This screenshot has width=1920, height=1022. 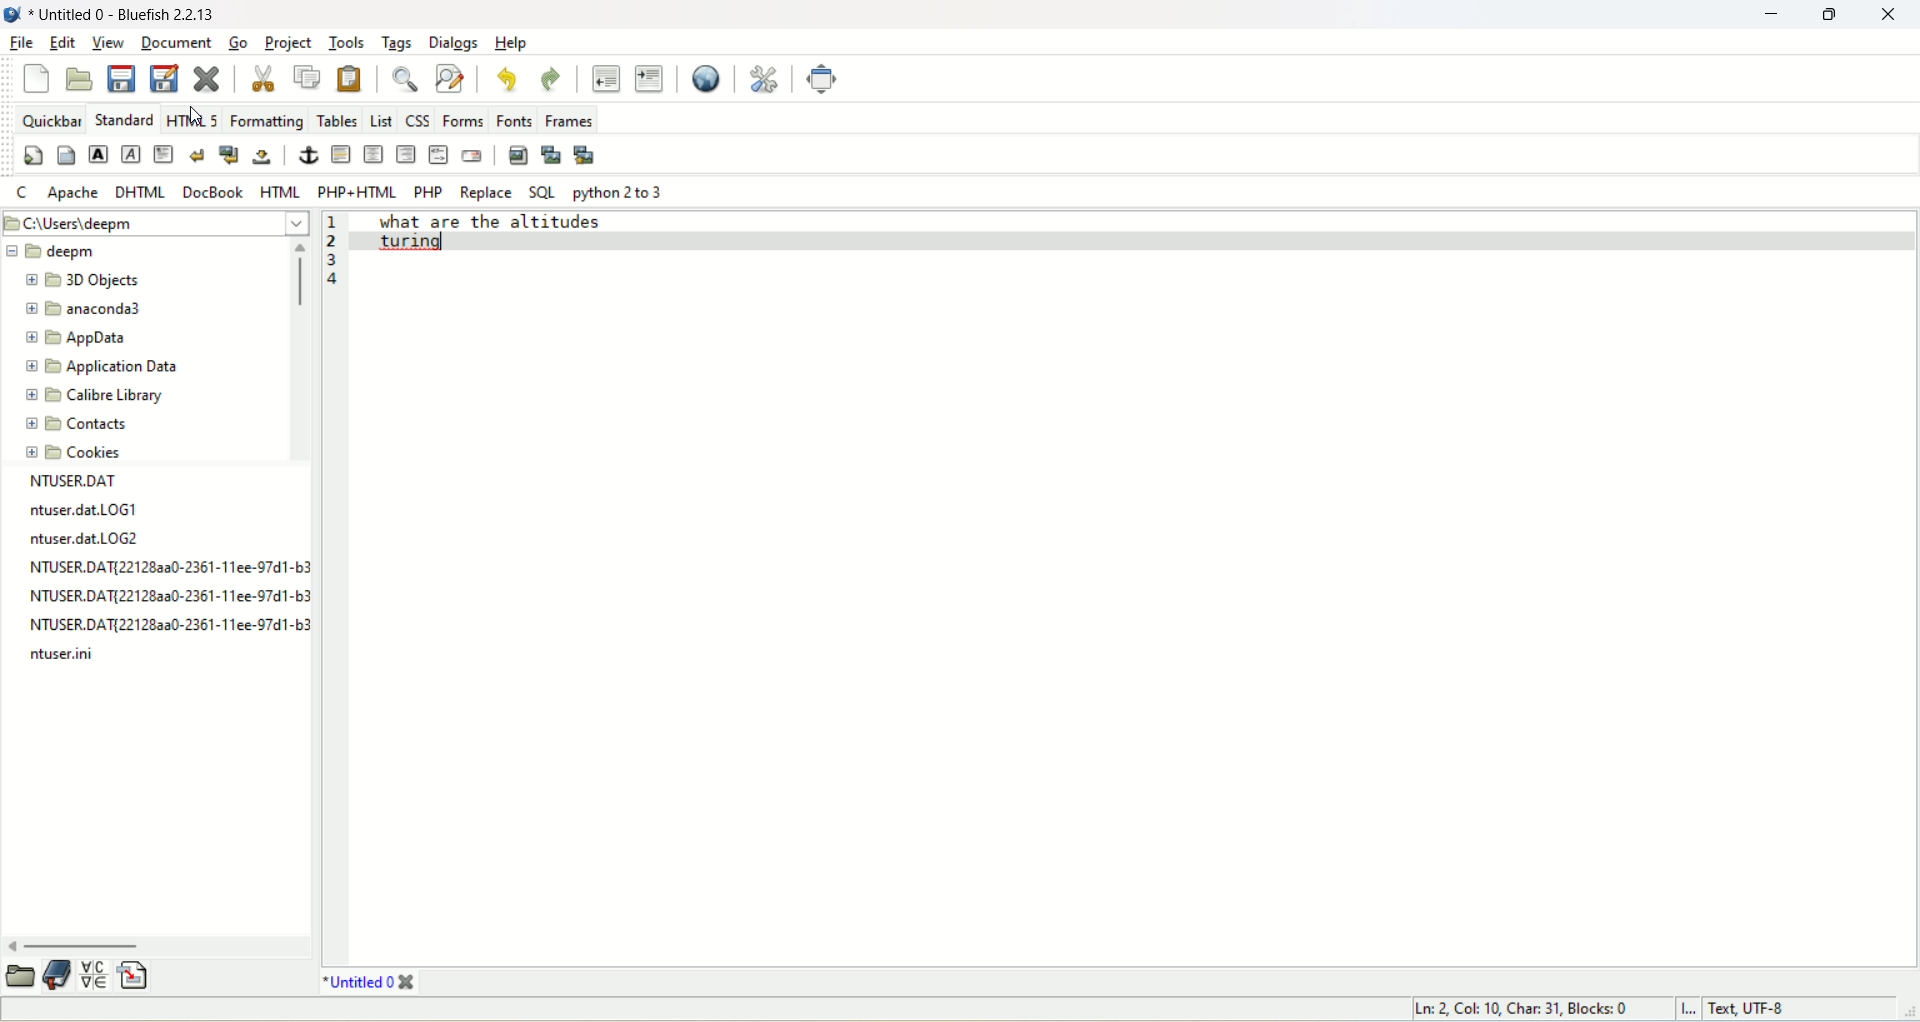 I want to click on what are the altitudes turing, so click(x=495, y=234).